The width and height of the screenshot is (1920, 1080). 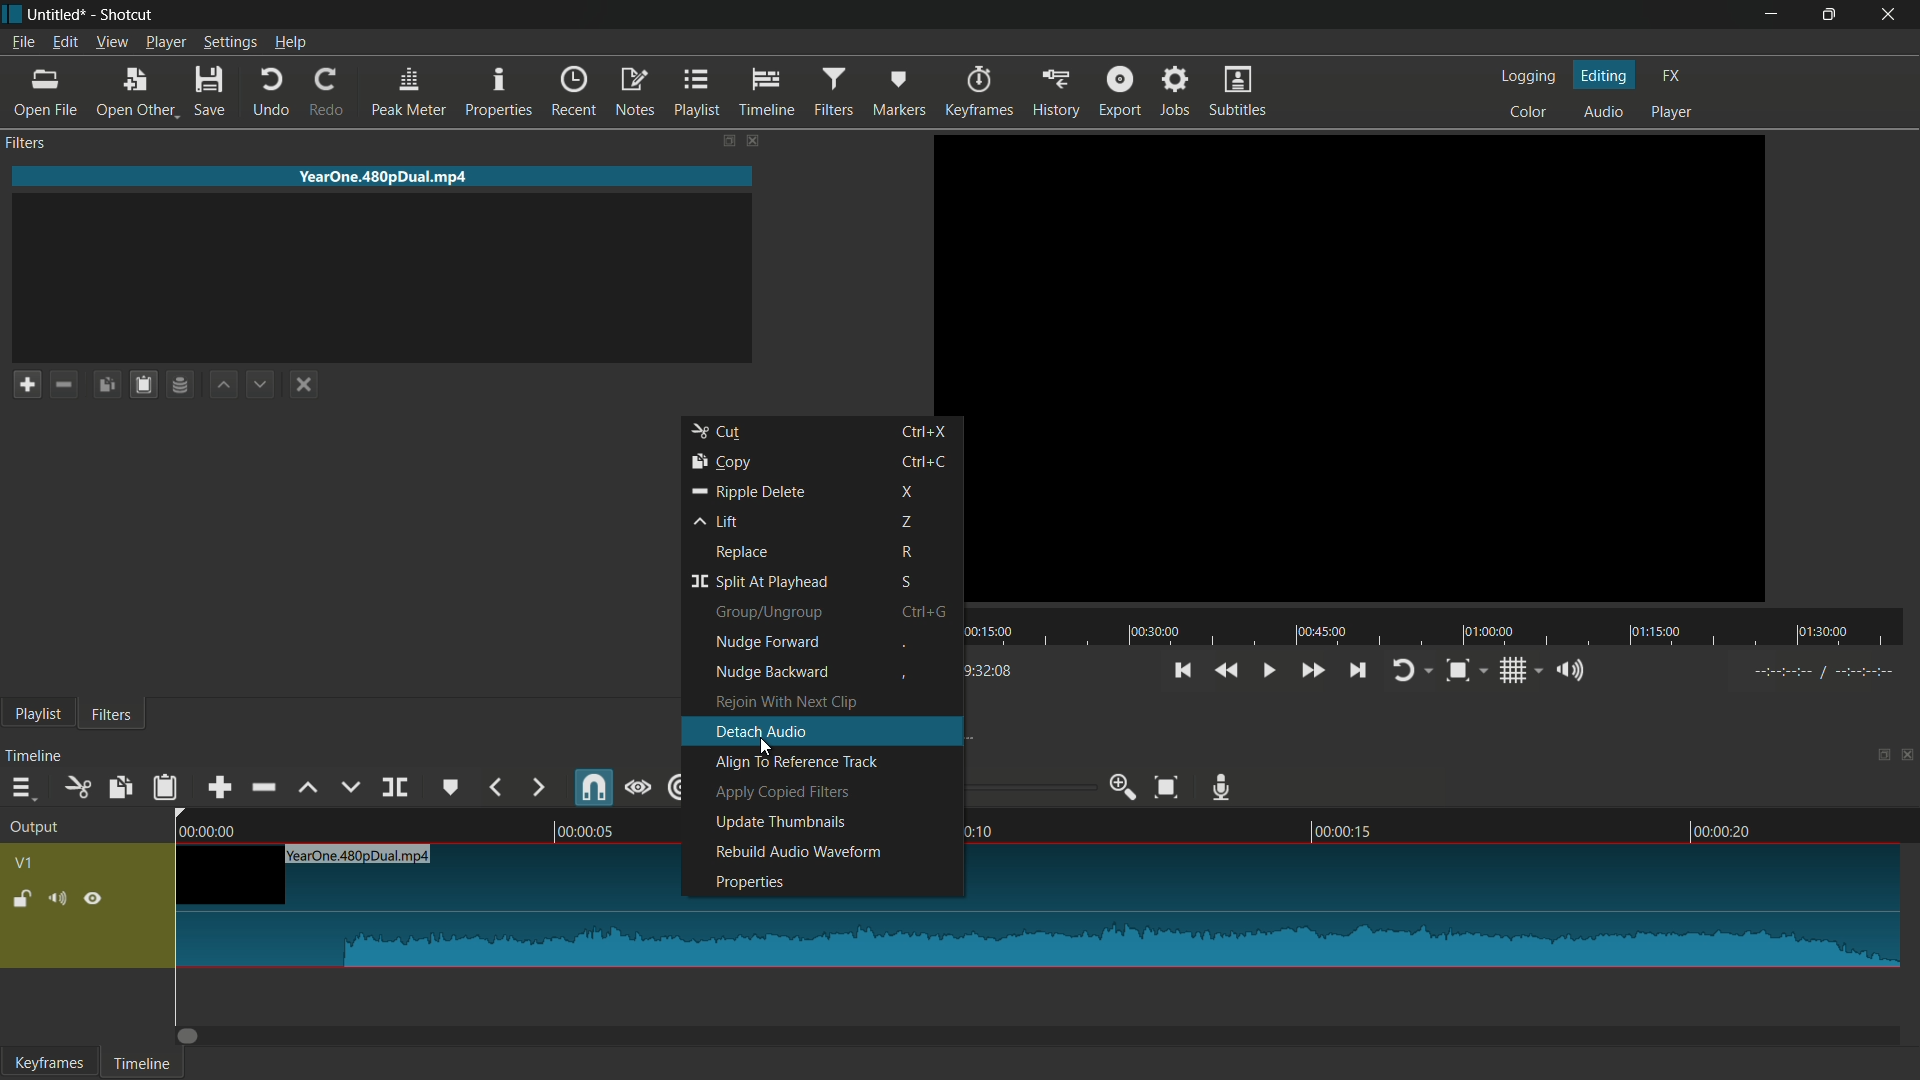 What do you see at coordinates (767, 643) in the screenshot?
I see `nudge forward` at bounding box center [767, 643].